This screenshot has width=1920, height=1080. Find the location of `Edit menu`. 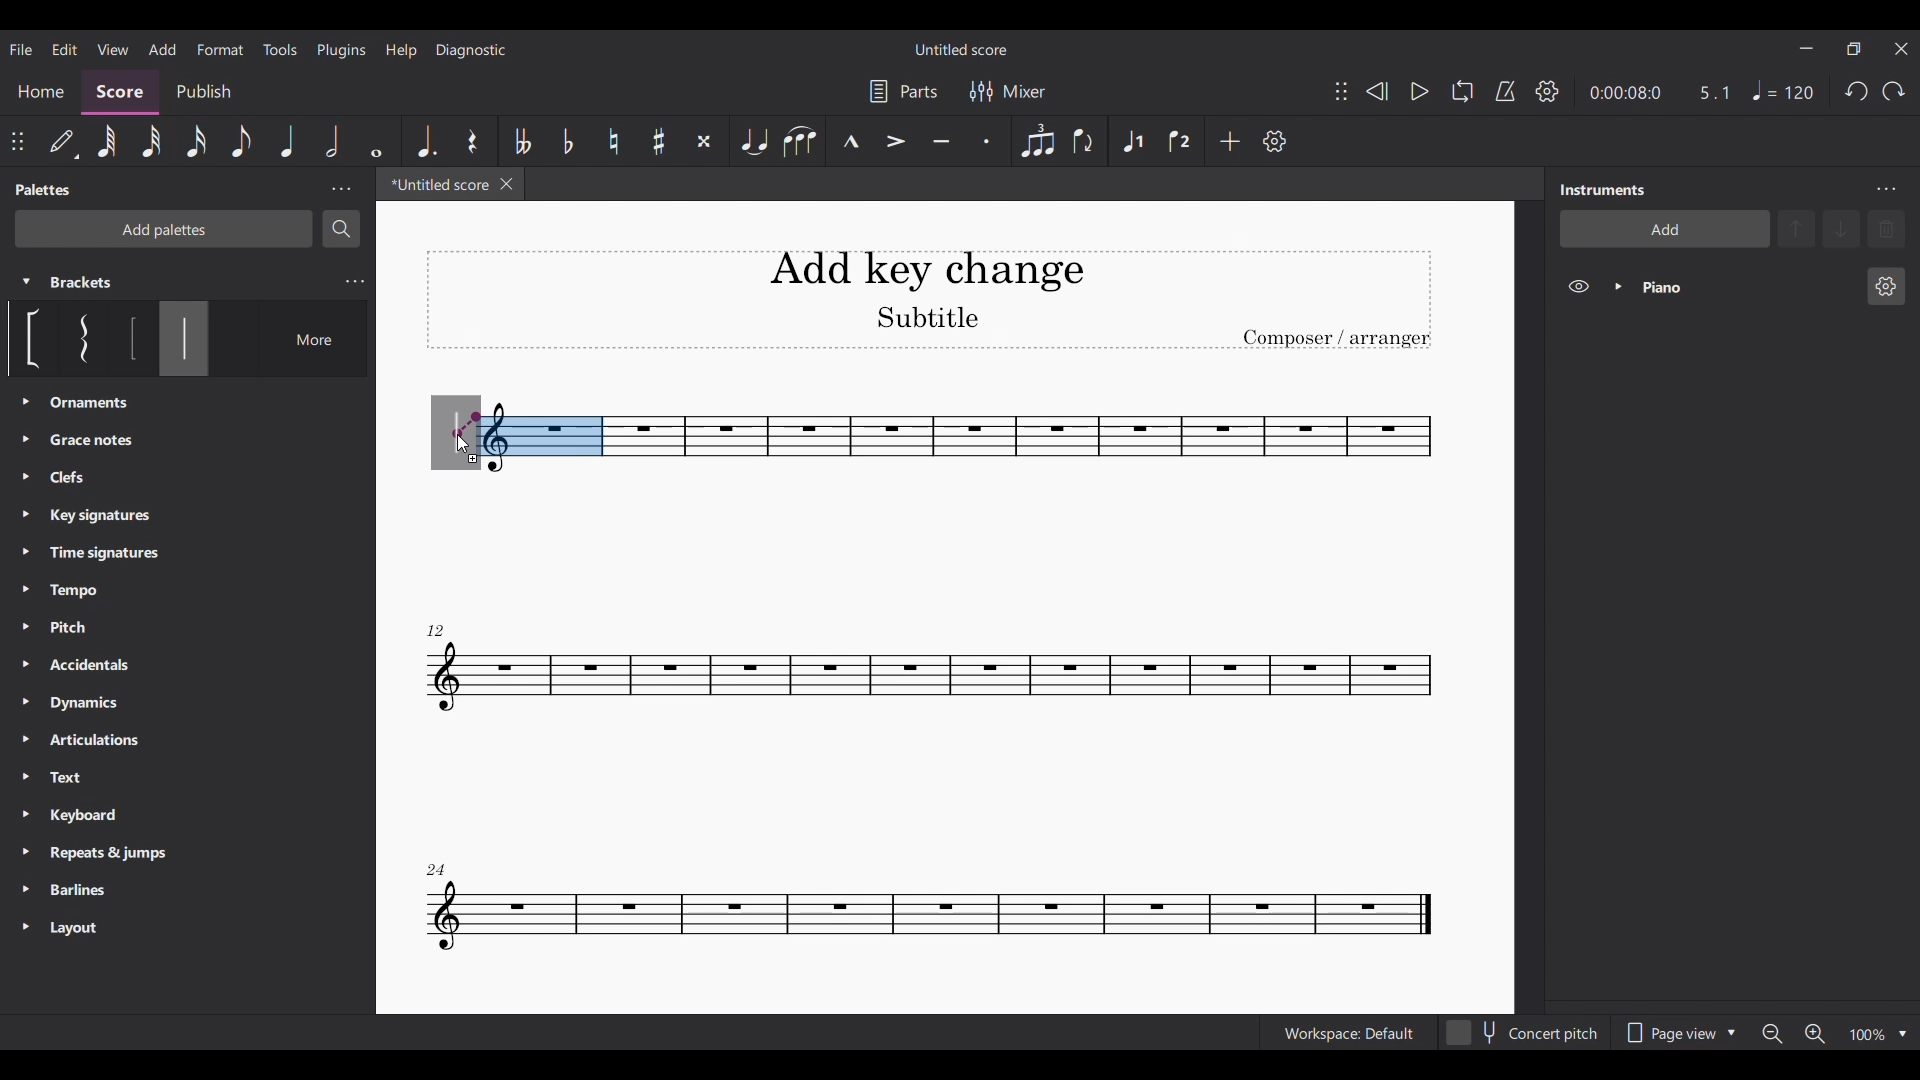

Edit menu is located at coordinates (65, 50).